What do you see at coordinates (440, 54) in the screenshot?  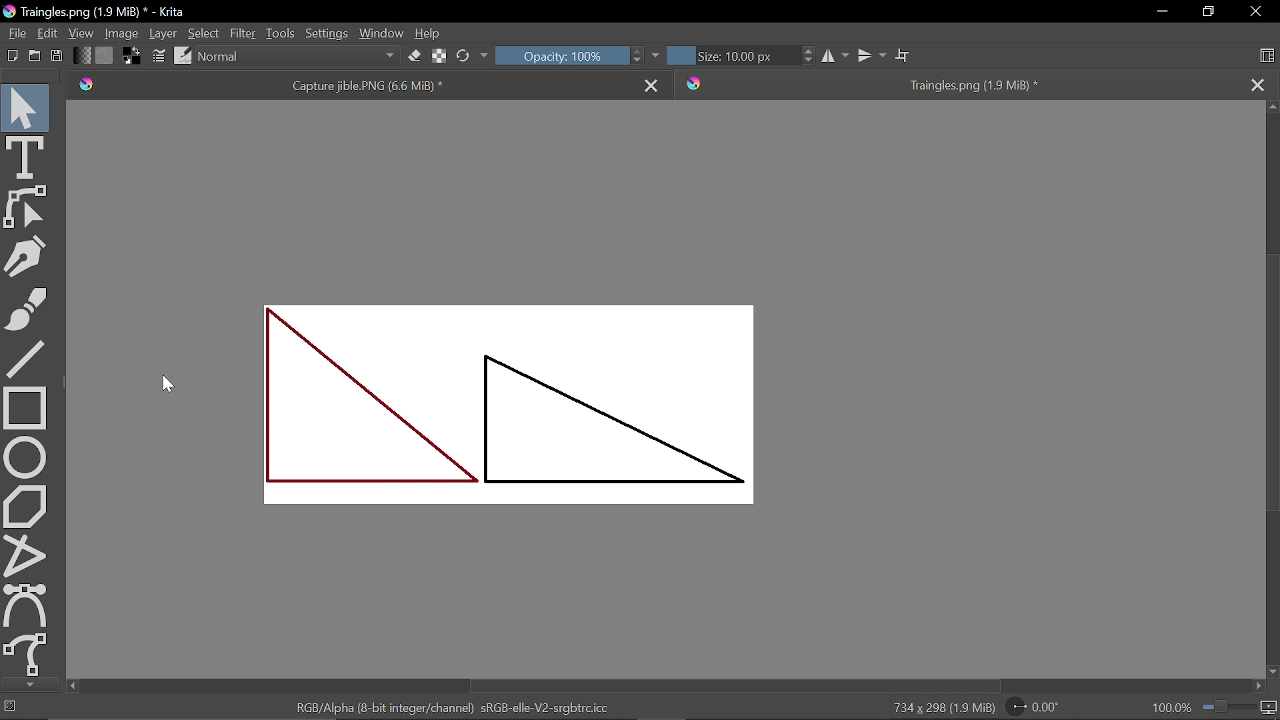 I see `Preserve Alpha` at bounding box center [440, 54].